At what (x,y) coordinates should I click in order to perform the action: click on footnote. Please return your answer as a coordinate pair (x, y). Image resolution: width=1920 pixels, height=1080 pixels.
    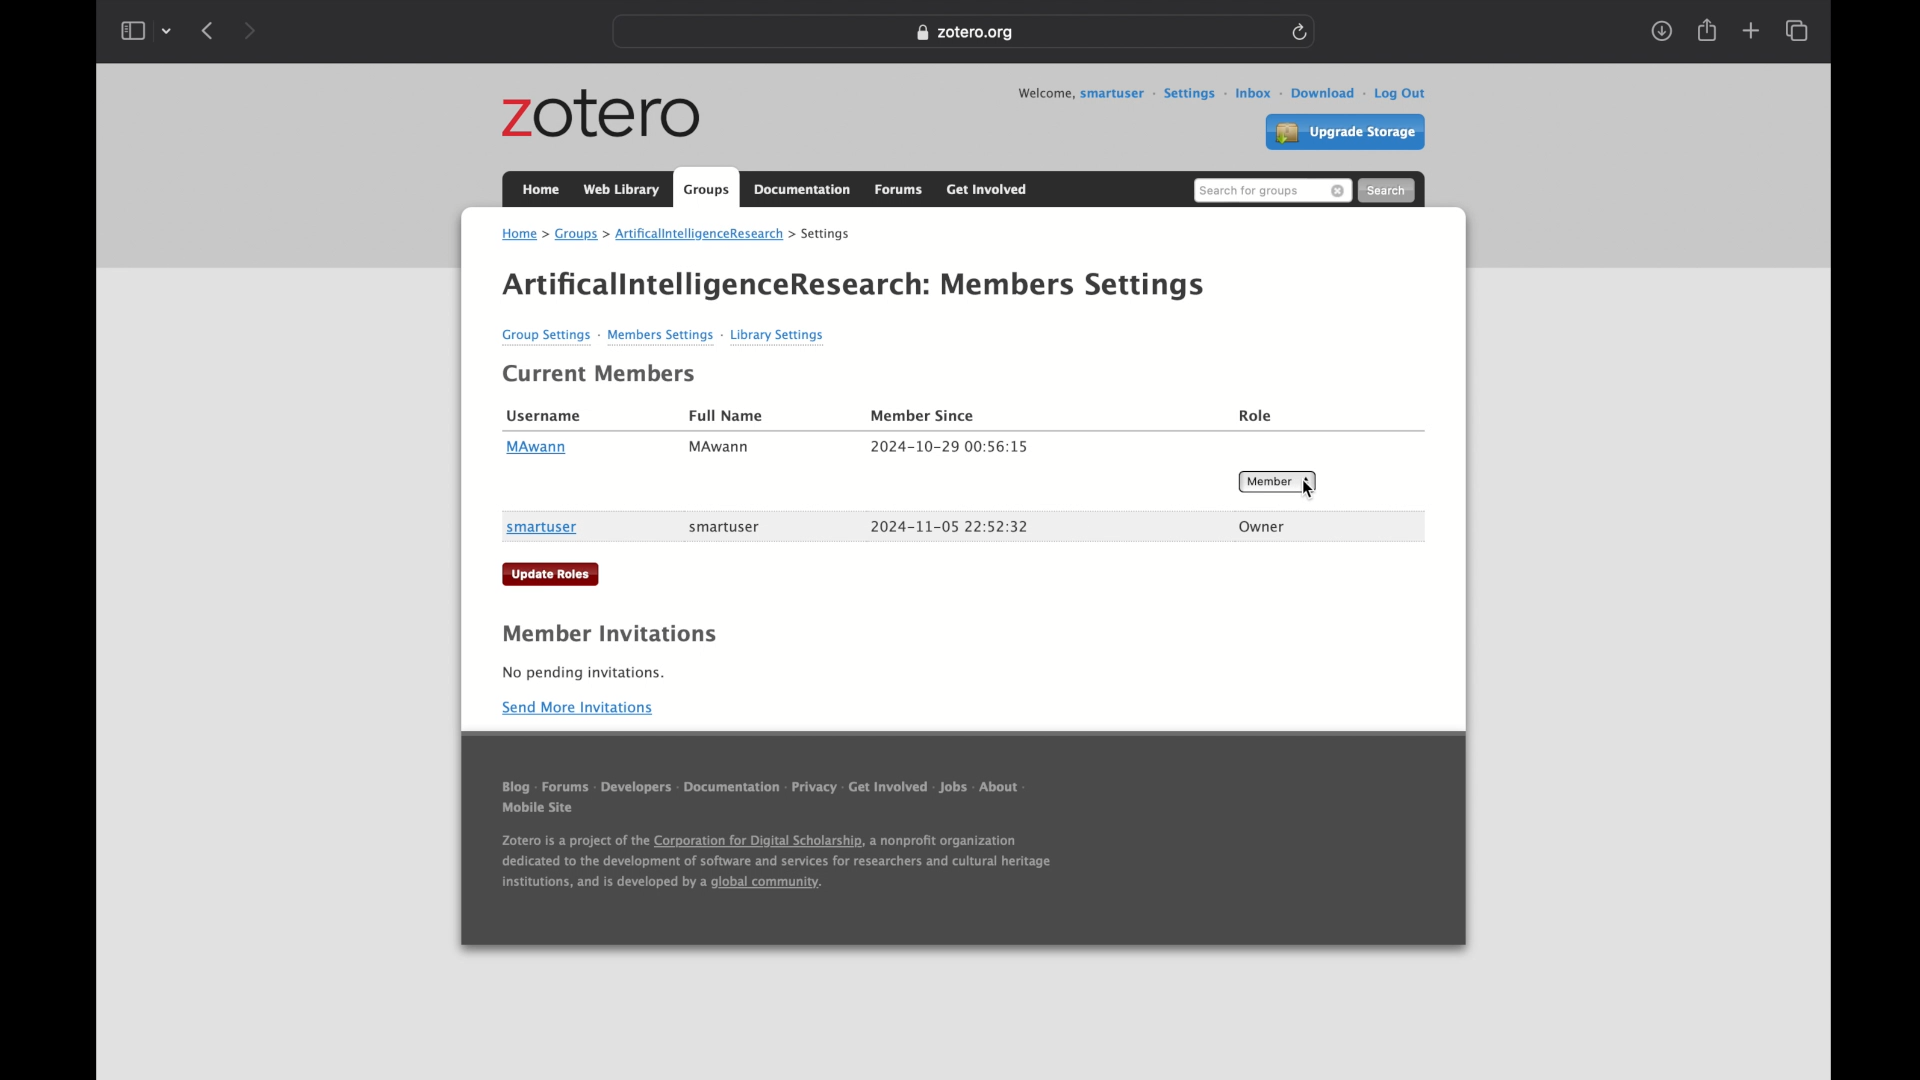
    Looking at the image, I should click on (776, 867).